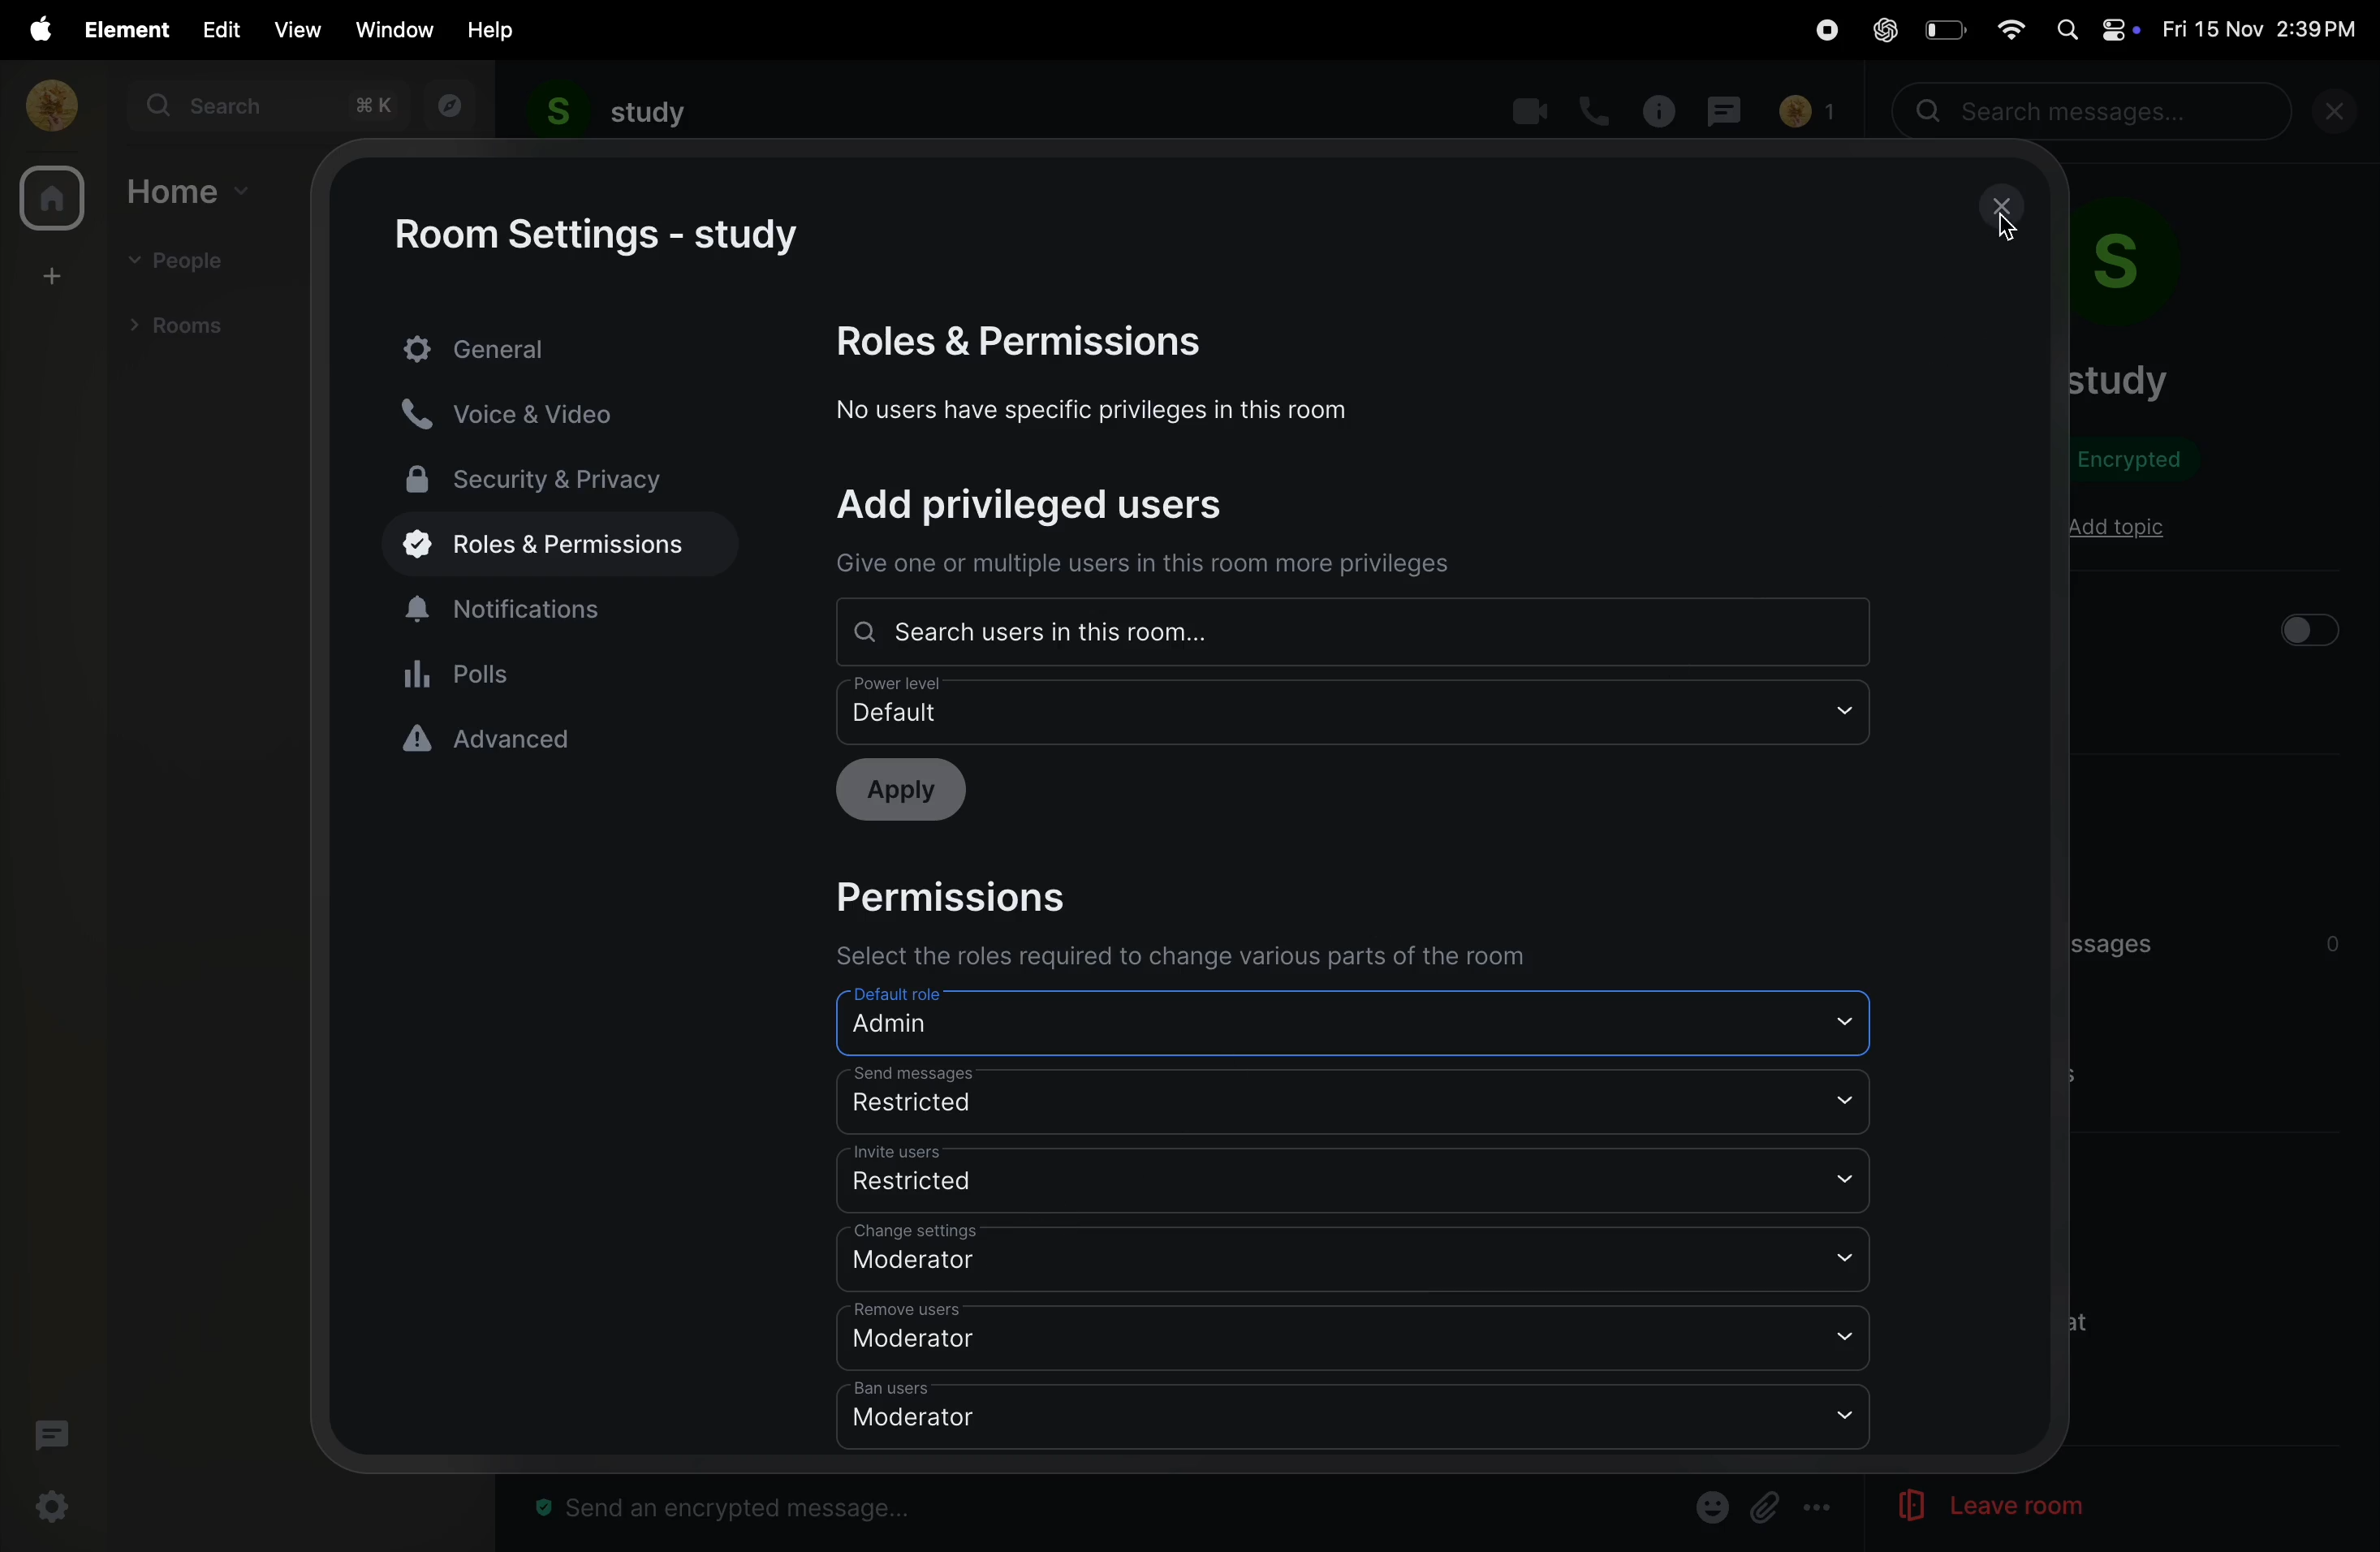 Image resolution: width=2380 pixels, height=1552 pixels. I want to click on profile, so click(45, 104).